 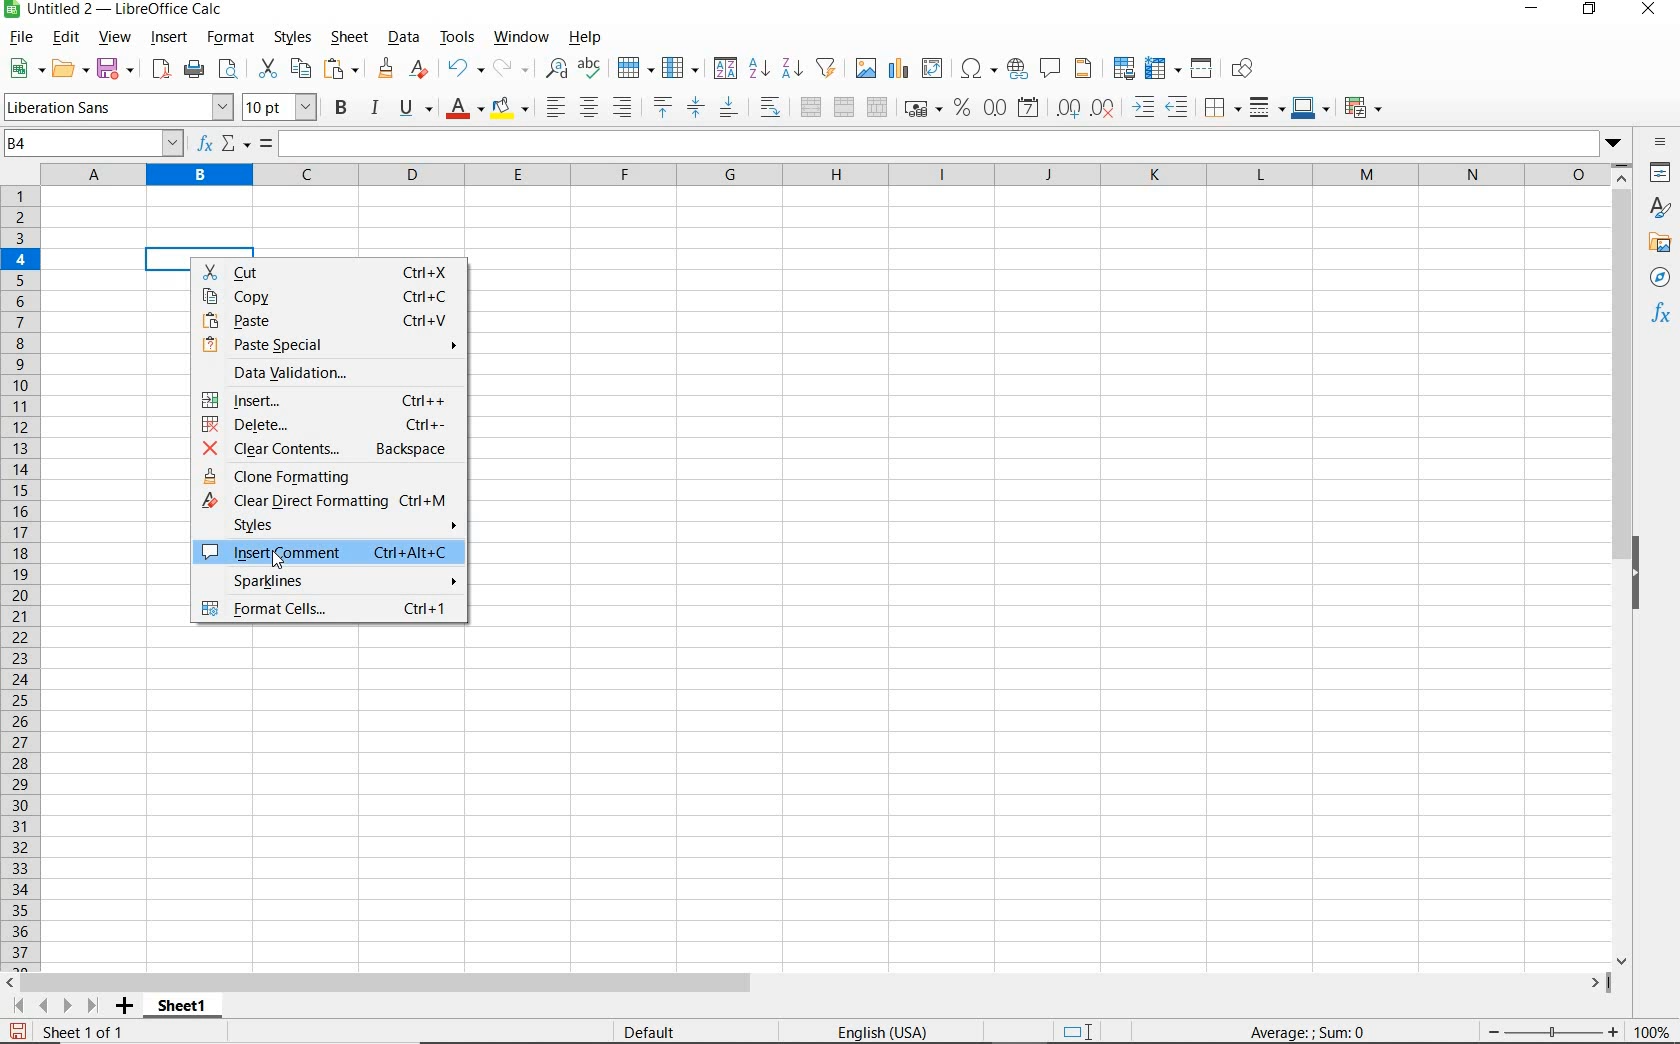 I want to click on columns, so click(x=827, y=174).